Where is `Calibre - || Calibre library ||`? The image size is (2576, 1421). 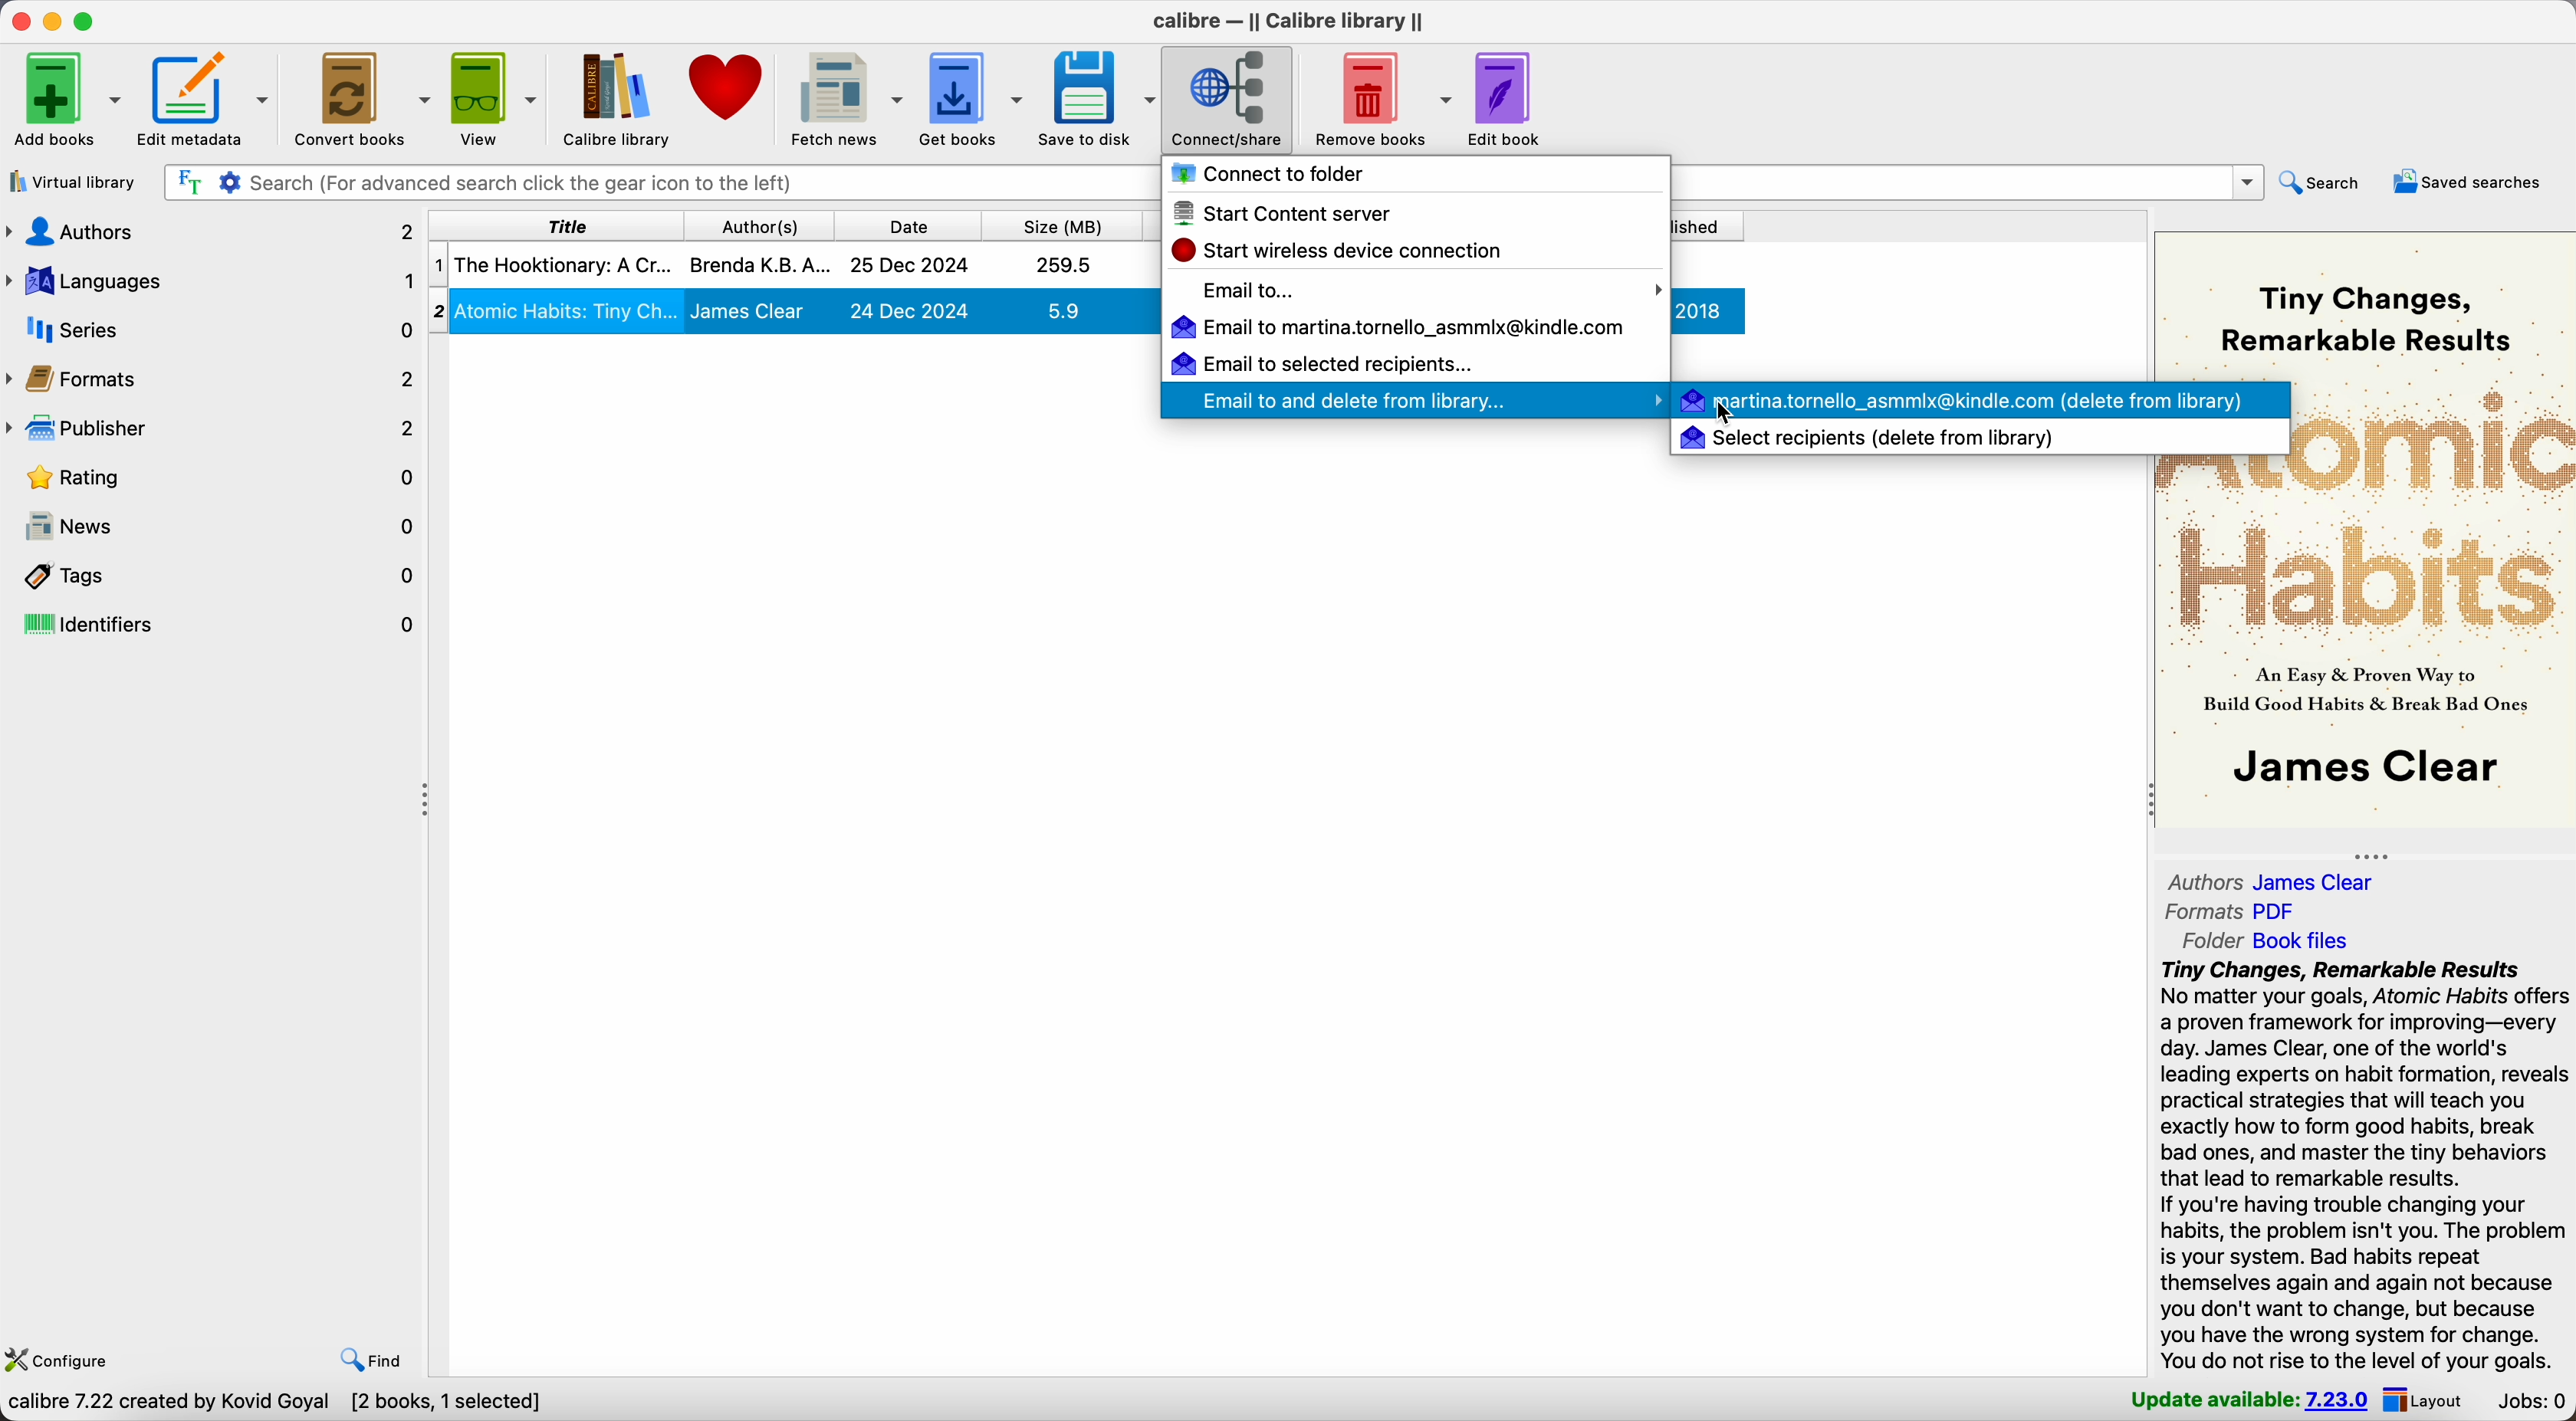
Calibre - || Calibre library || is located at coordinates (1288, 21).